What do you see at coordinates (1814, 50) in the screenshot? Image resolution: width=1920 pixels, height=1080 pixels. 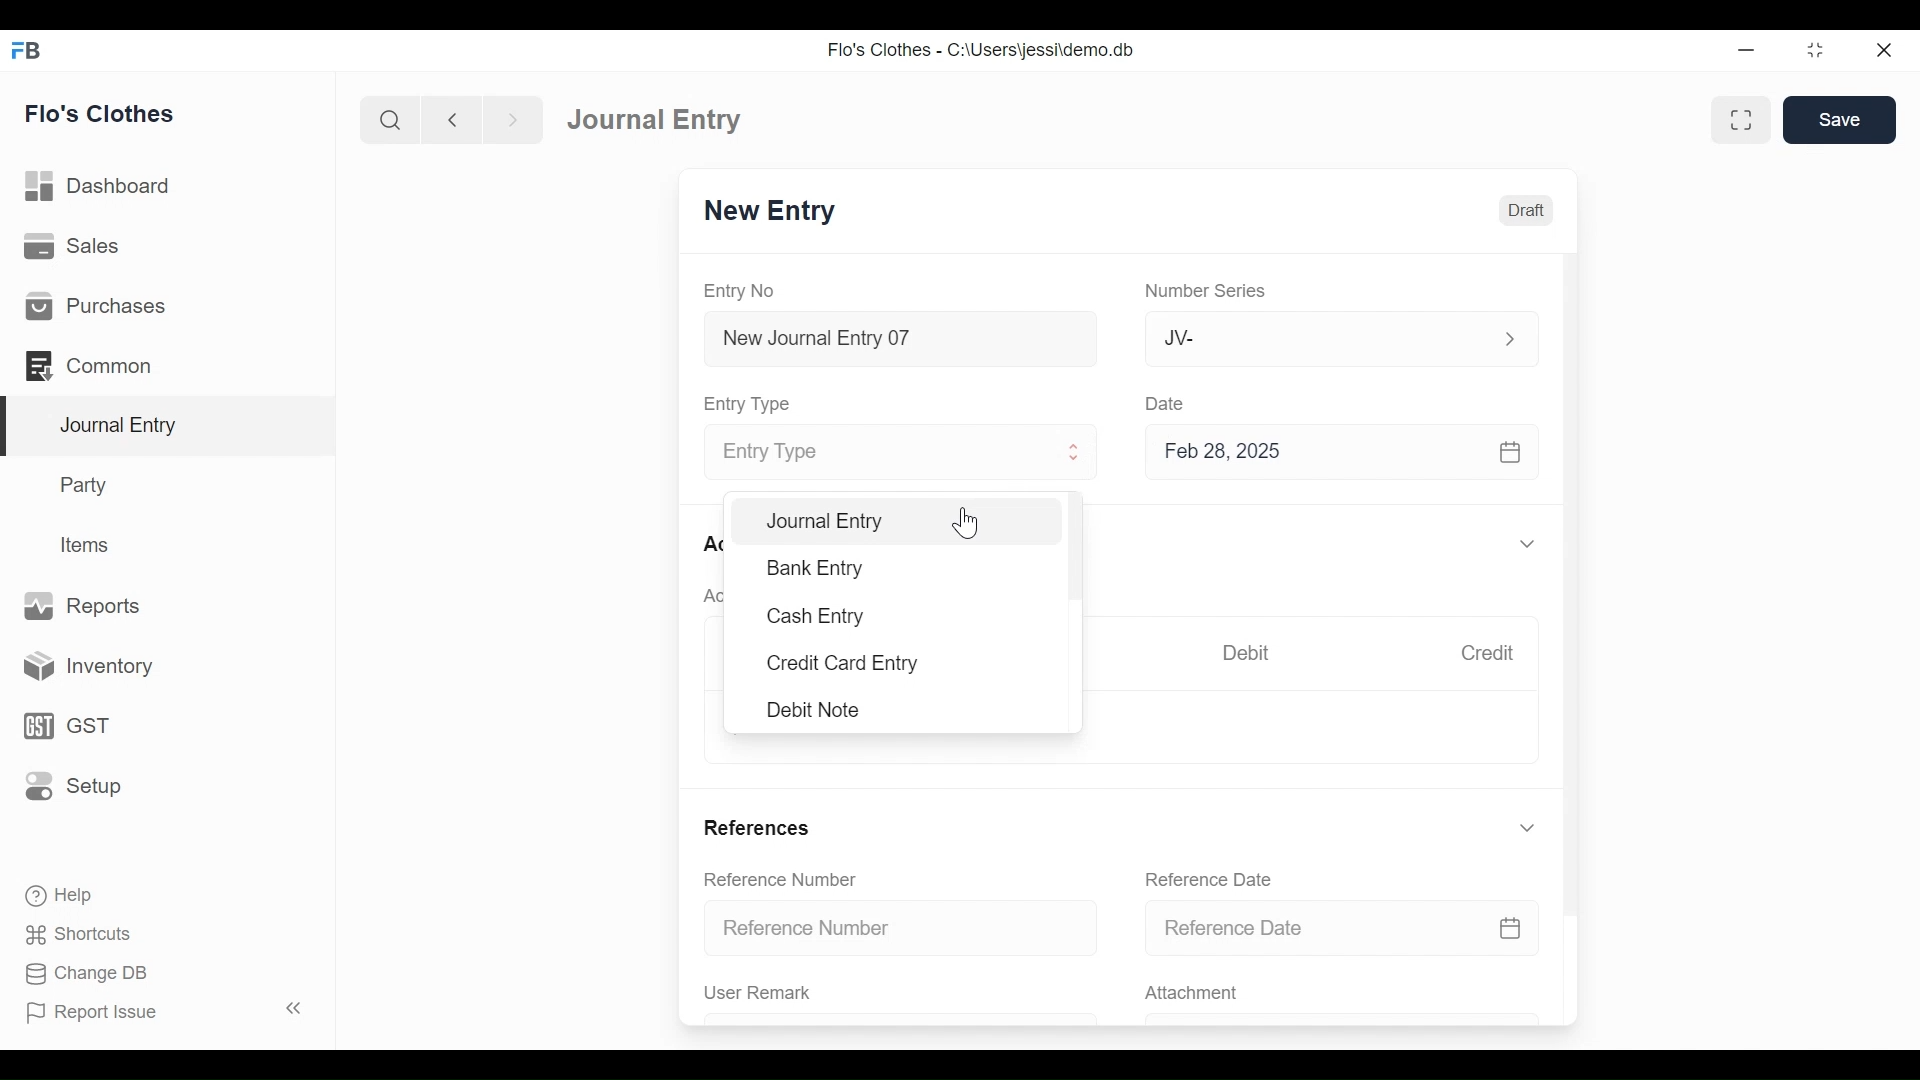 I see `Restore` at bounding box center [1814, 50].